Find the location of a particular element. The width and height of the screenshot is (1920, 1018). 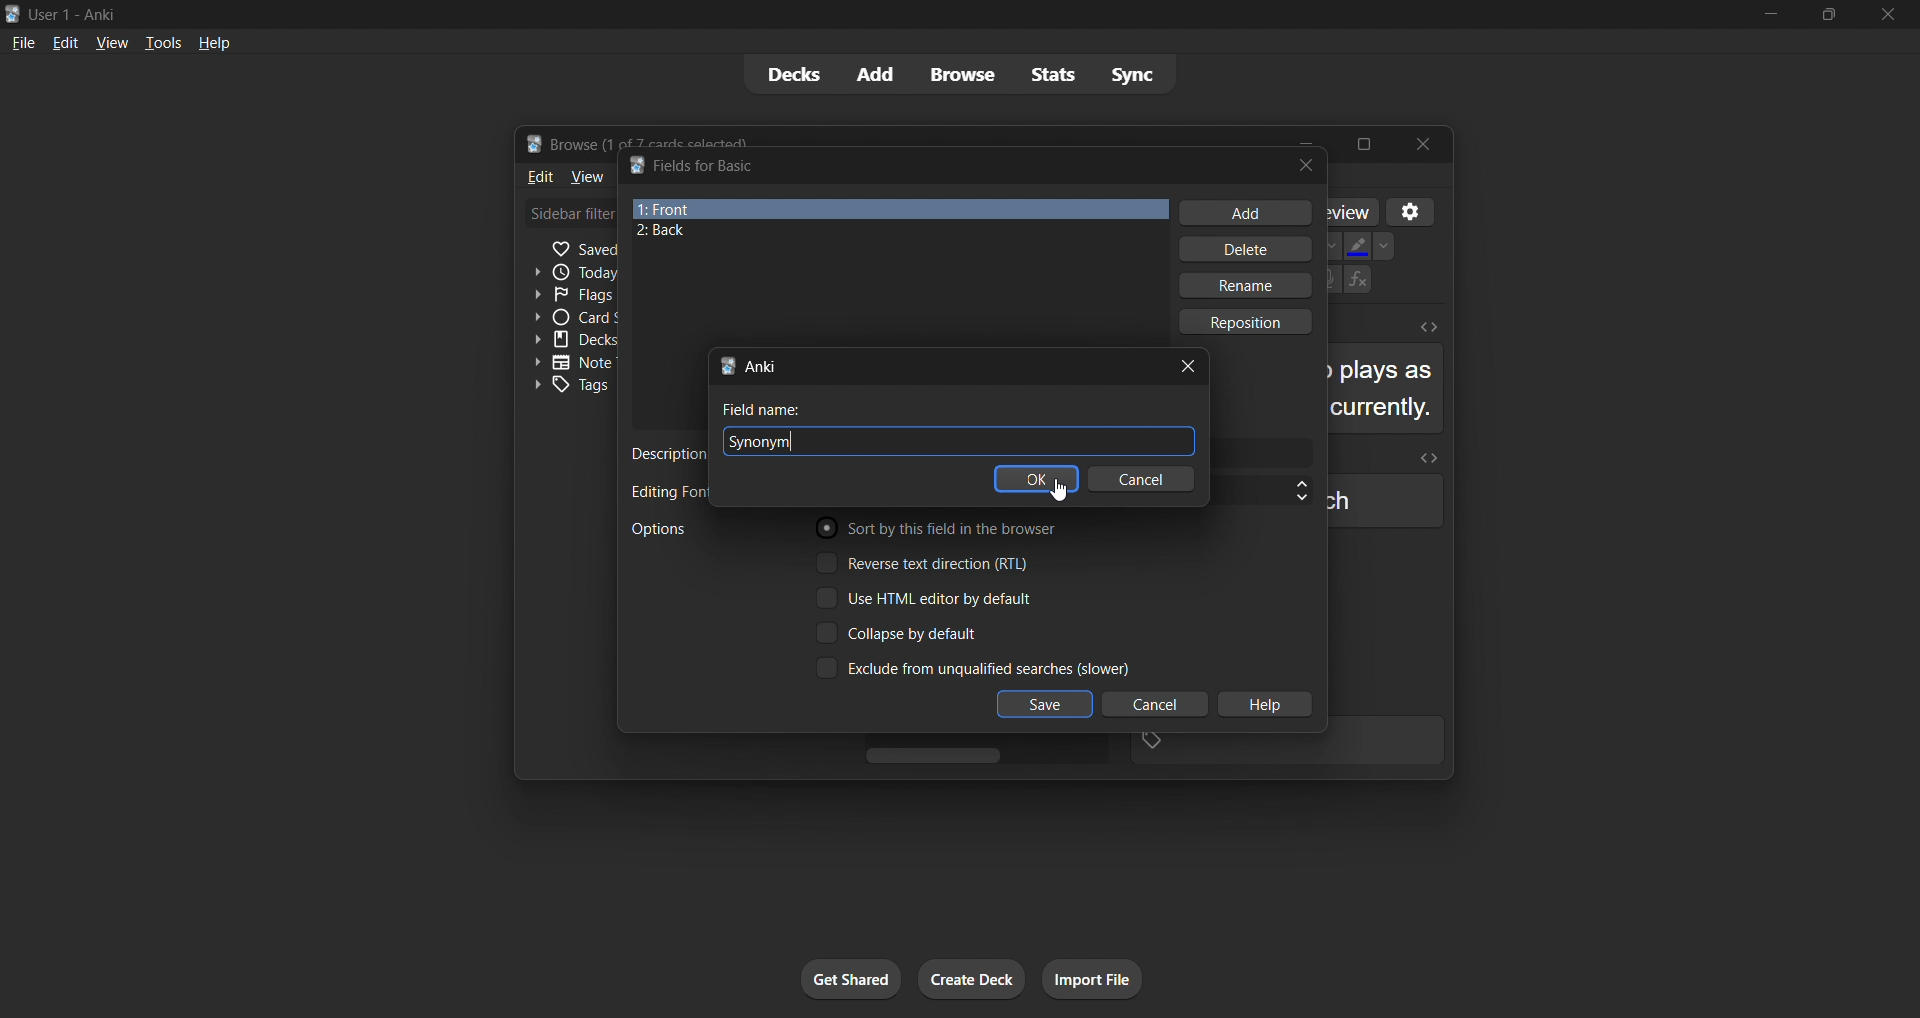

Use HTML editor by default is located at coordinates (937, 598).